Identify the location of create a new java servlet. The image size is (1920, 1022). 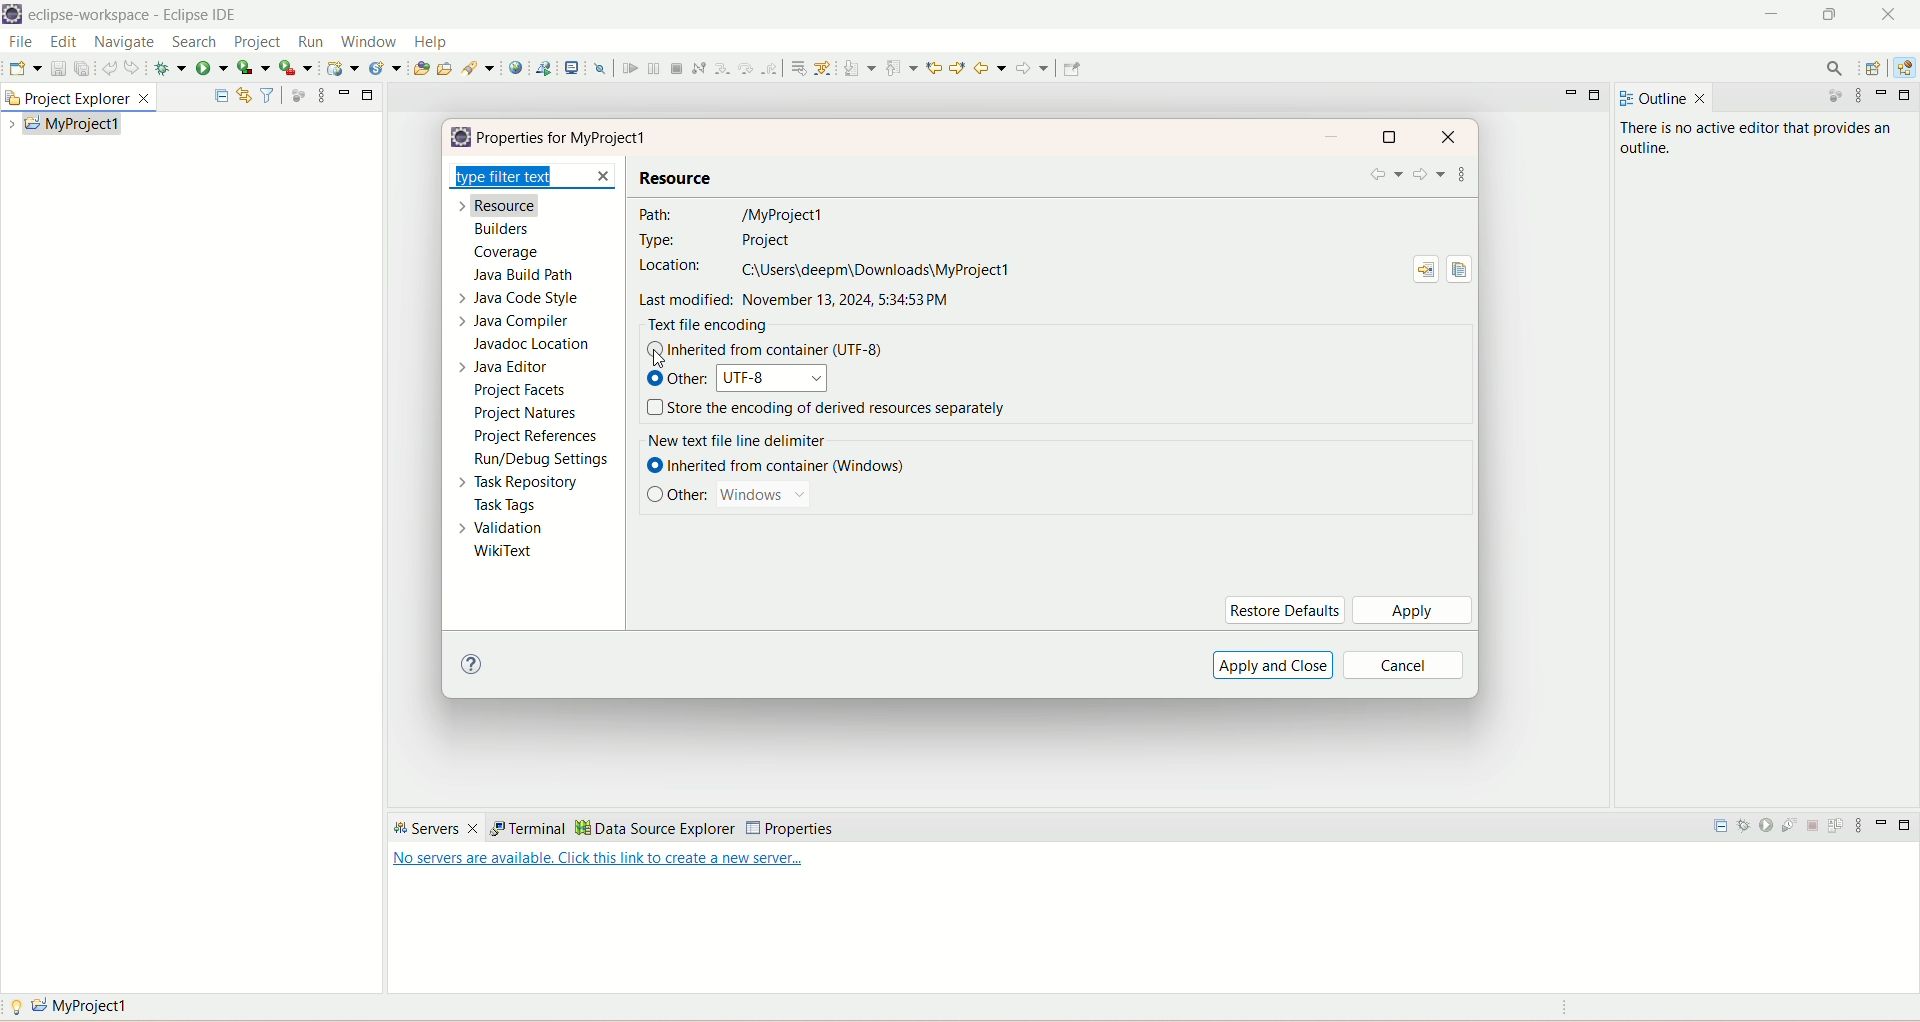
(385, 68).